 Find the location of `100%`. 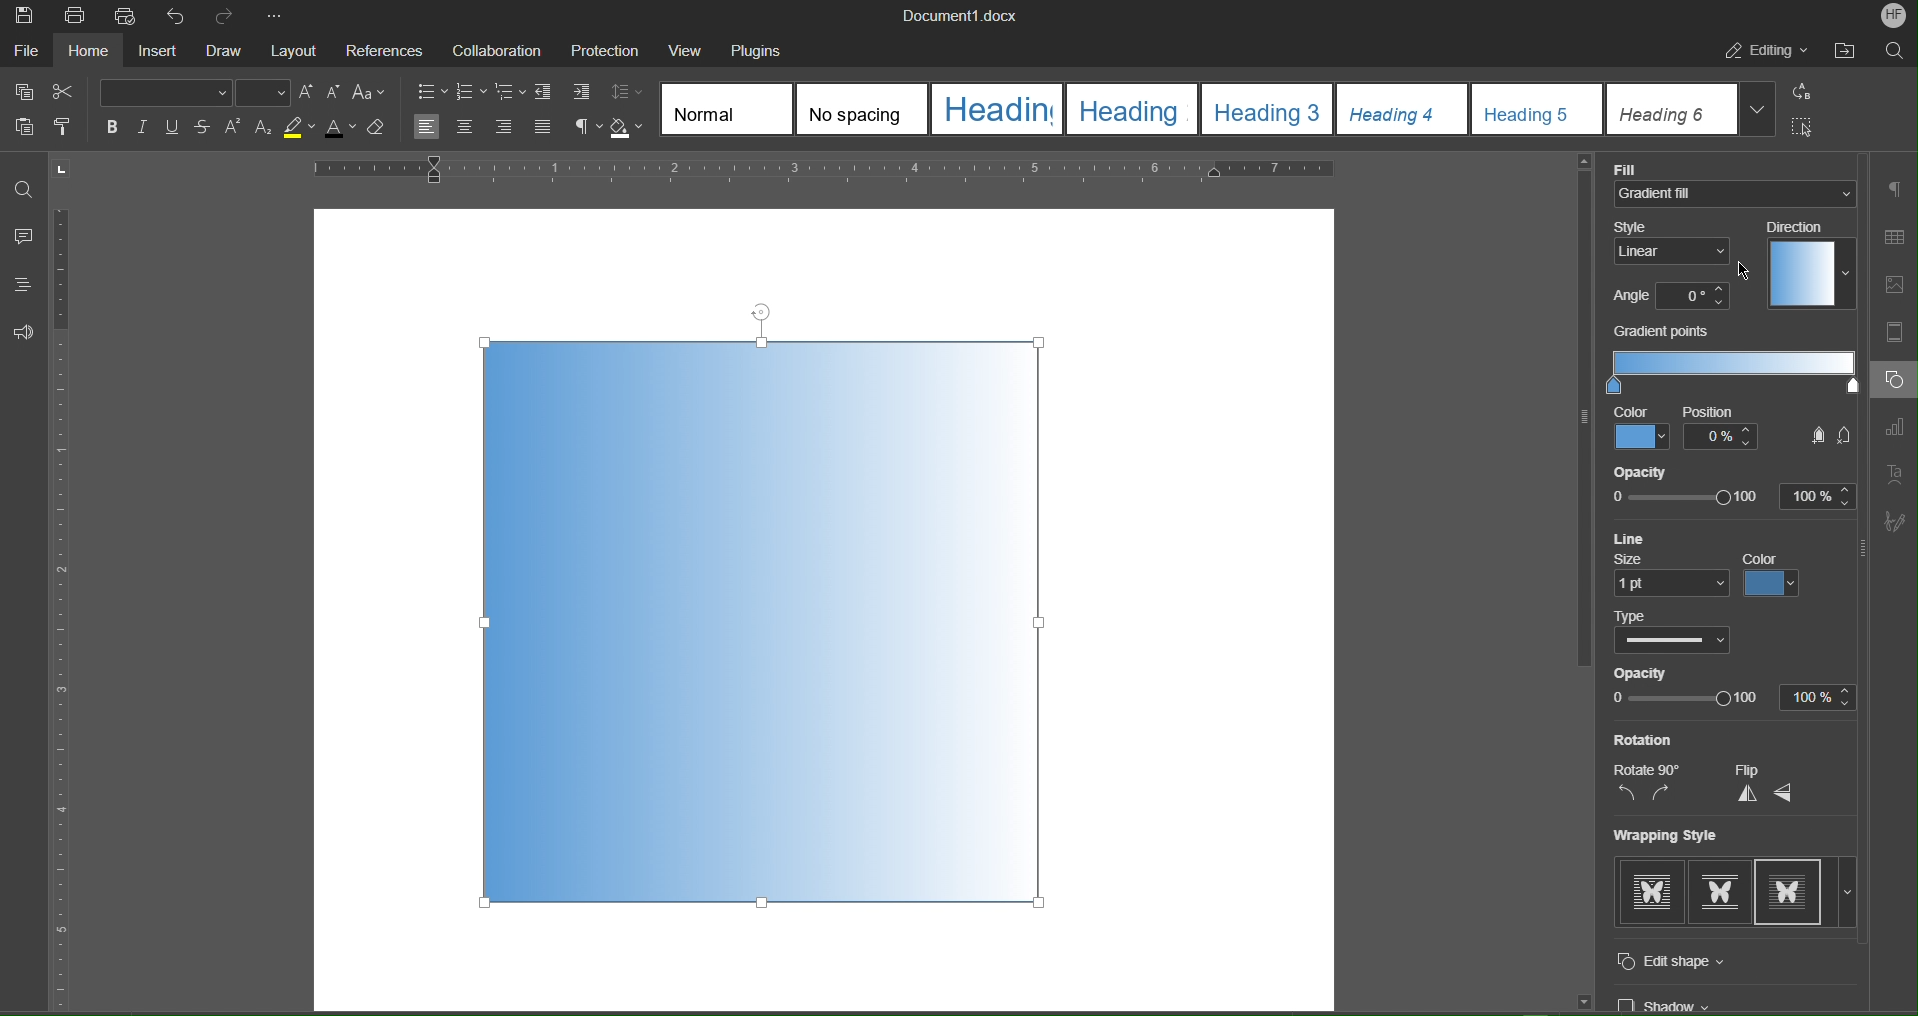

100% is located at coordinates (1821, 699).